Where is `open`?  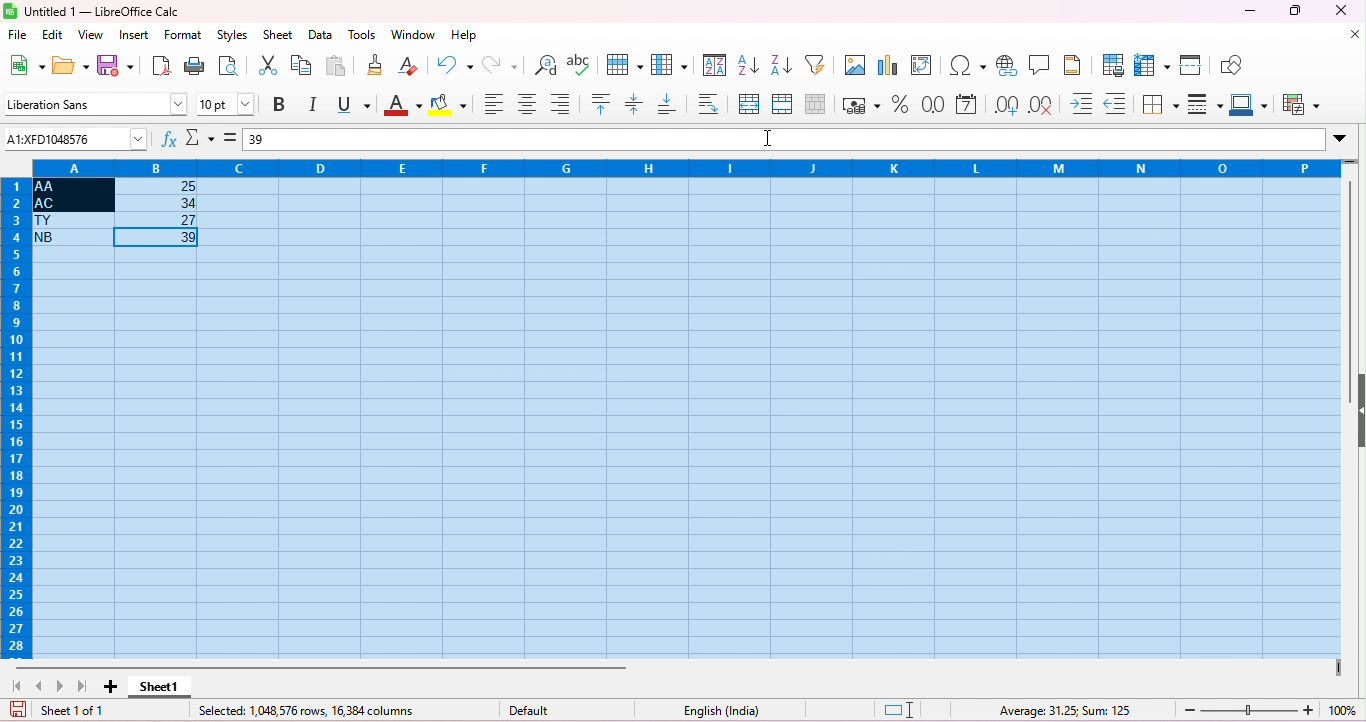 open is located at coordinates (72, 64).